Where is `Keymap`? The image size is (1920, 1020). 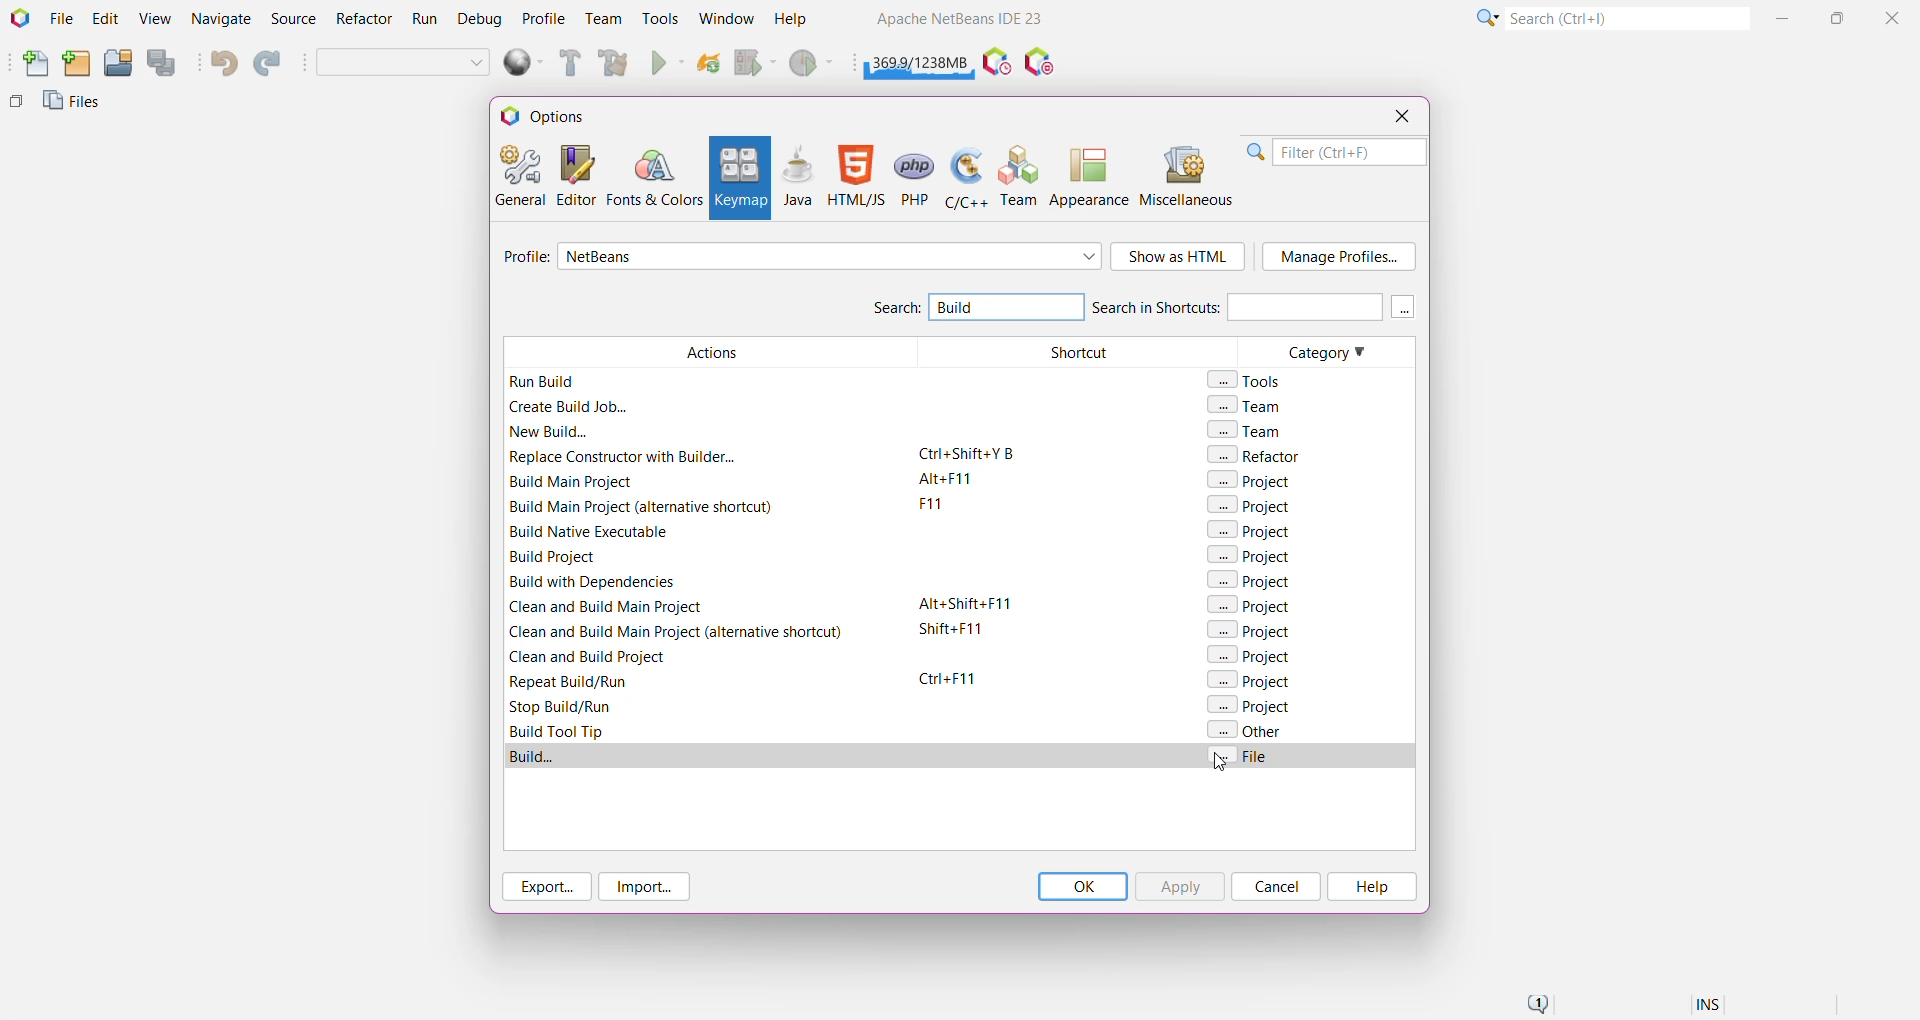
Keymap is located at coordinates (738, 178).